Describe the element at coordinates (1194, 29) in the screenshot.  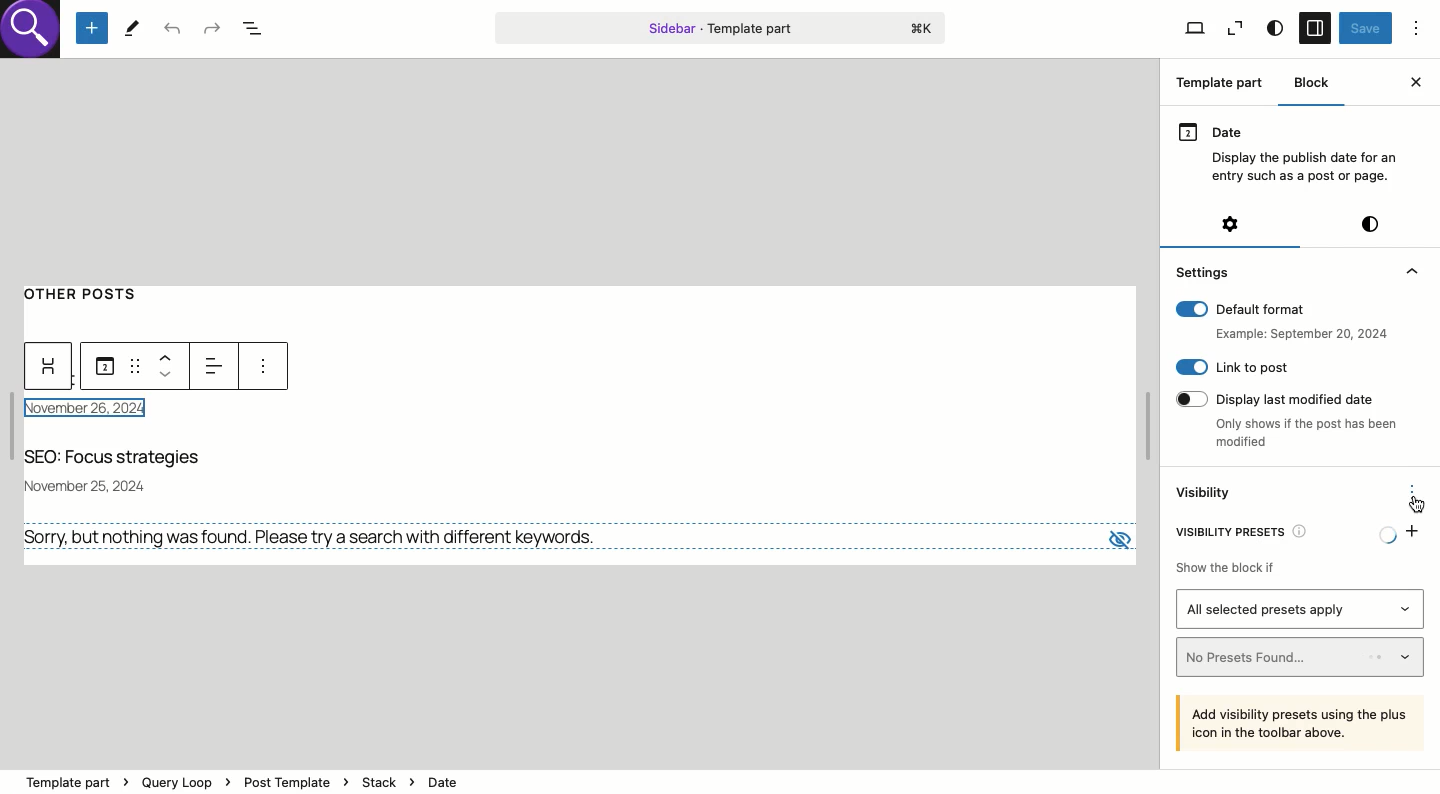
I see `View` at that location.